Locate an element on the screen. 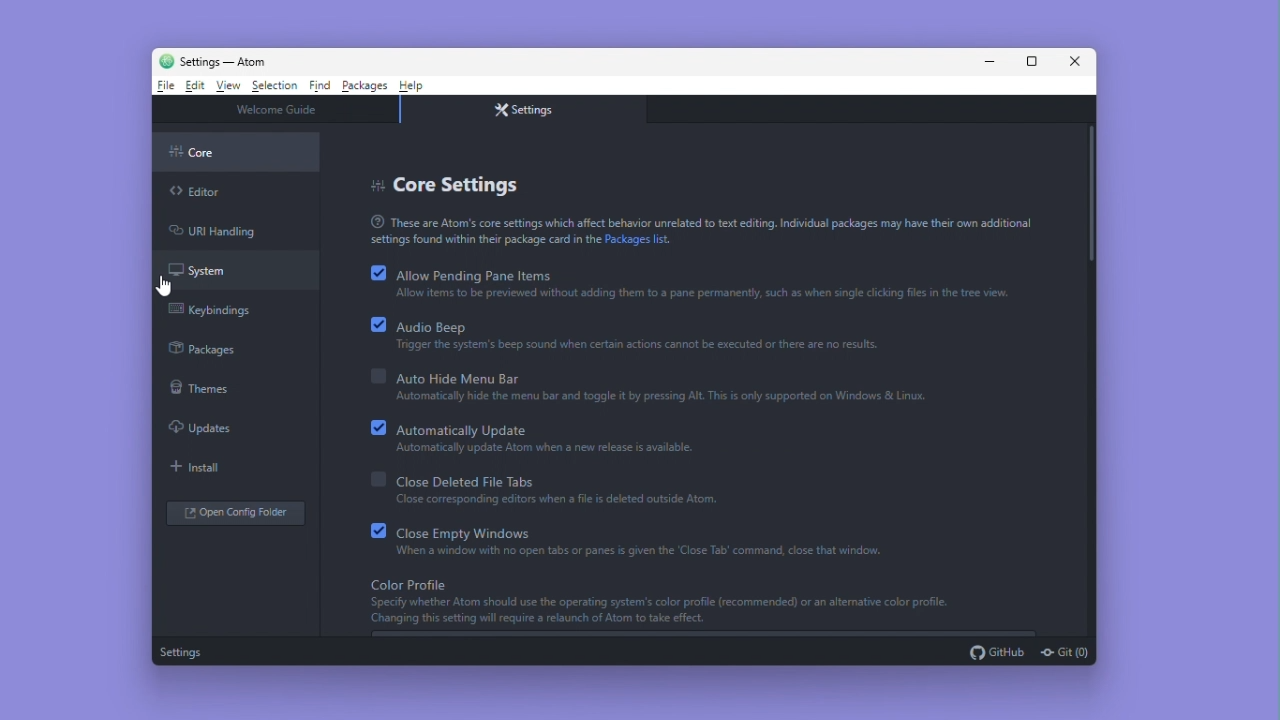 This screenshot has width=1280, height=720. System is located at coordinates (233, 271).